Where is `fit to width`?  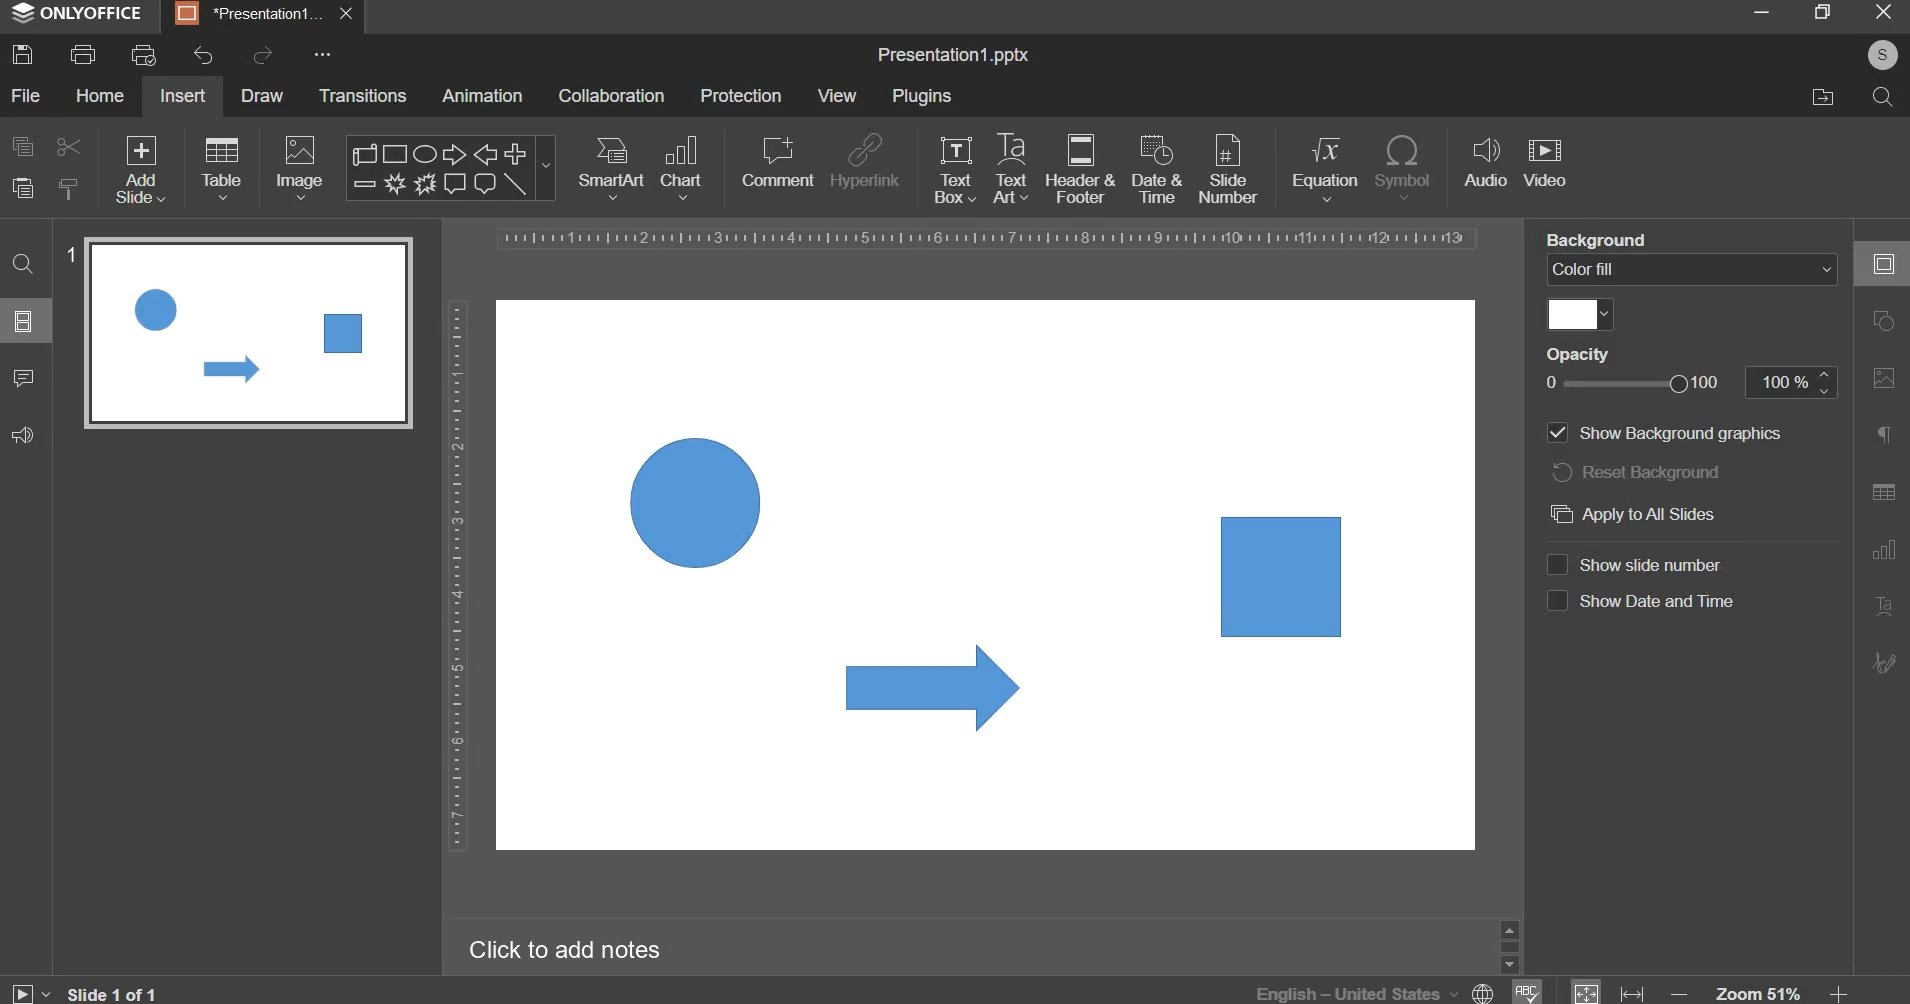
fit to width is located at coordinates (1634, 993).